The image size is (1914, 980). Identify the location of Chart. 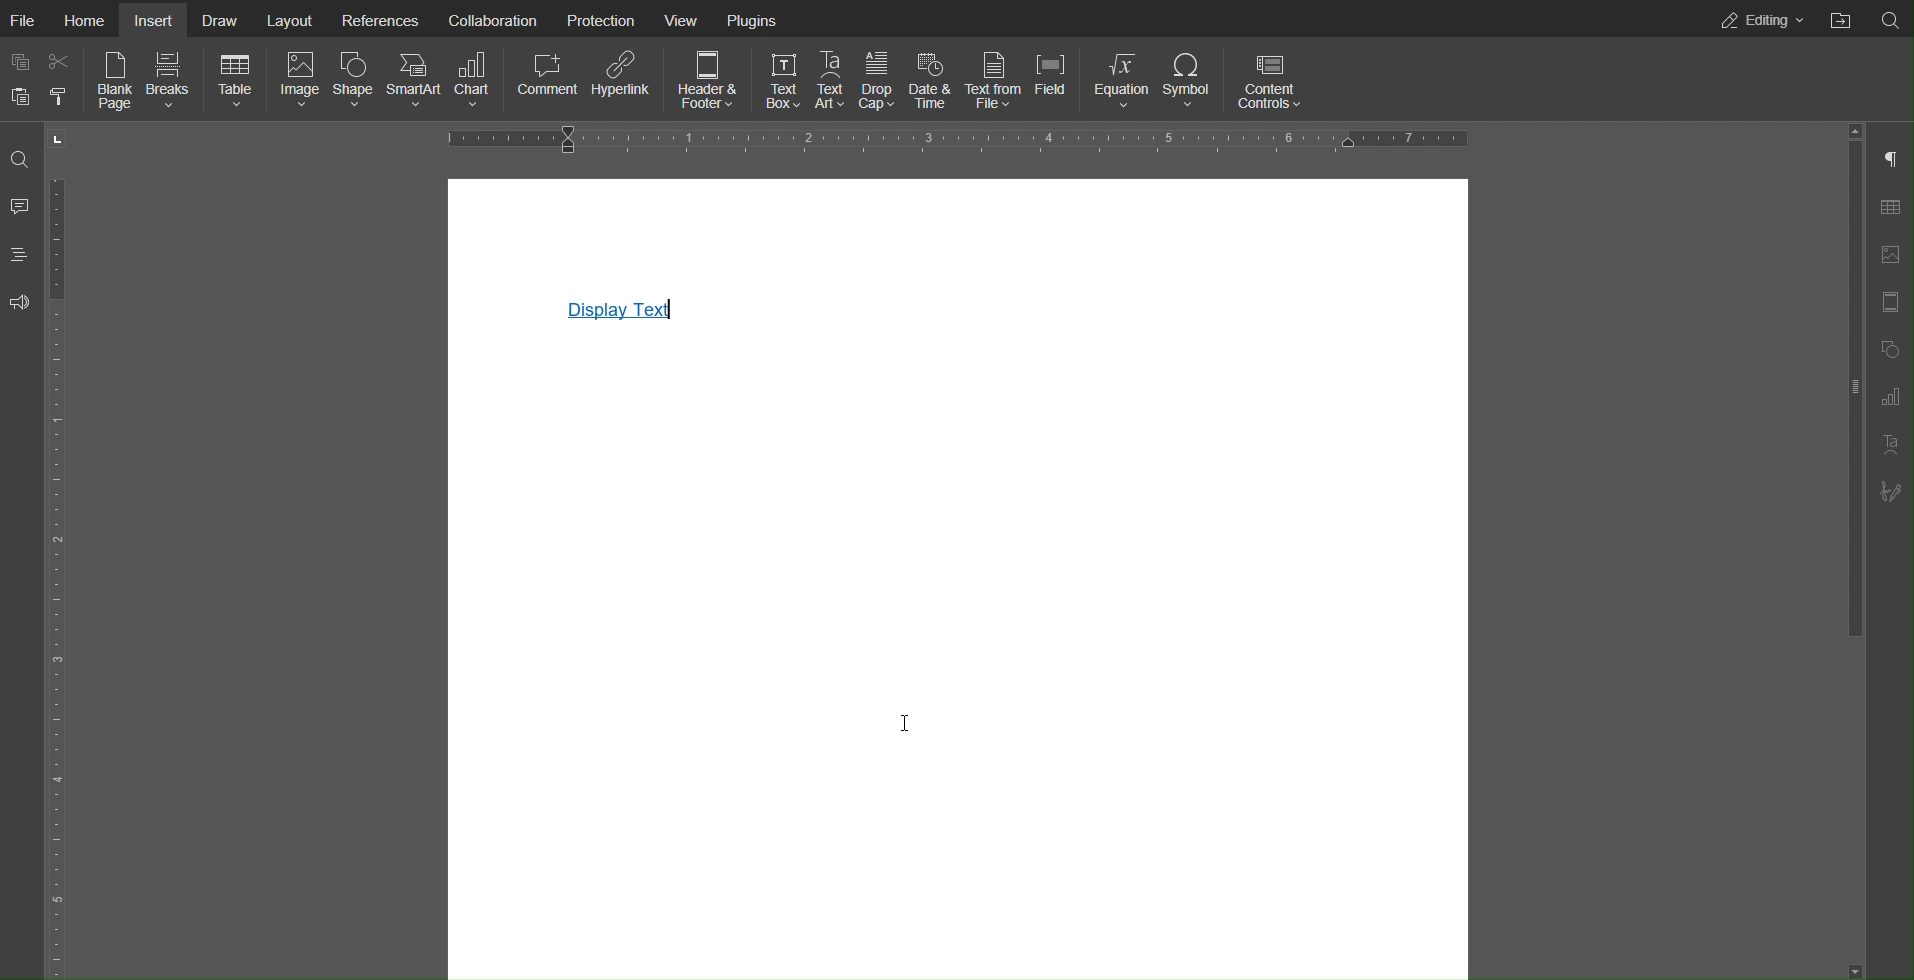
(474, 81).